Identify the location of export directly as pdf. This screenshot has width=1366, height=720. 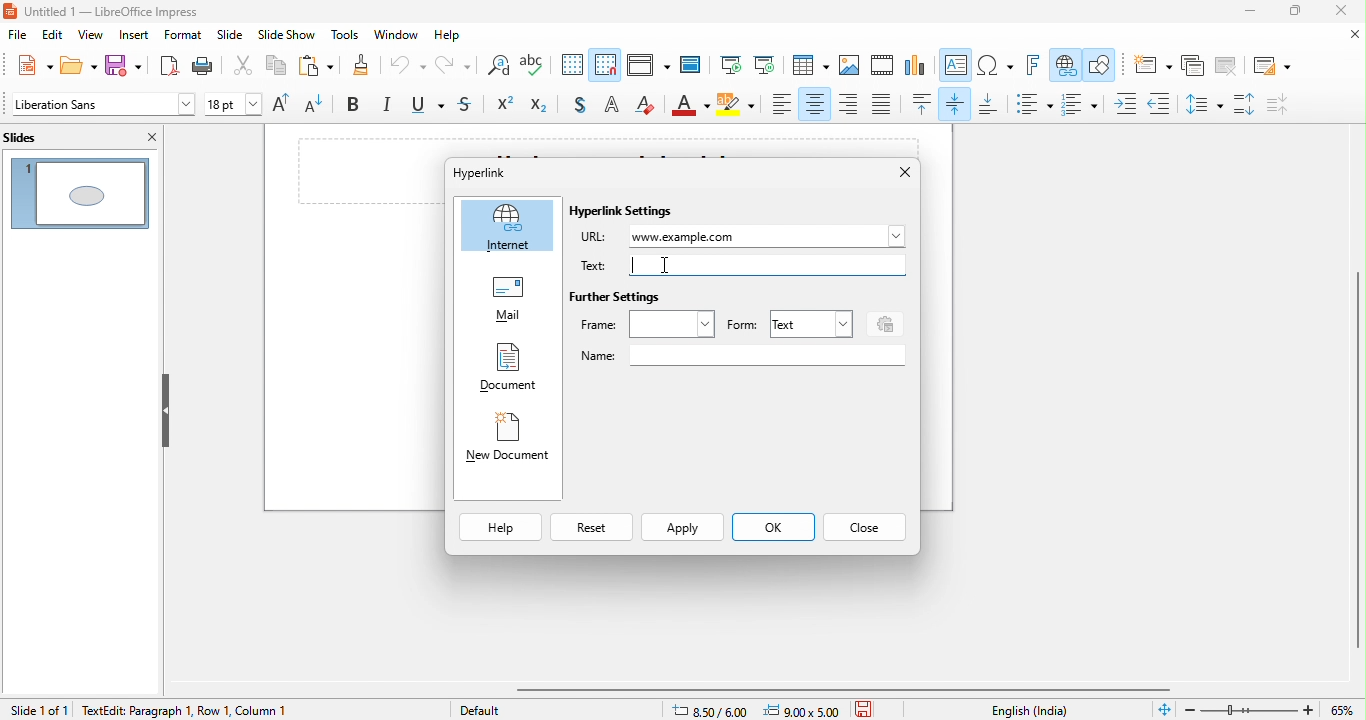
(167, 66).